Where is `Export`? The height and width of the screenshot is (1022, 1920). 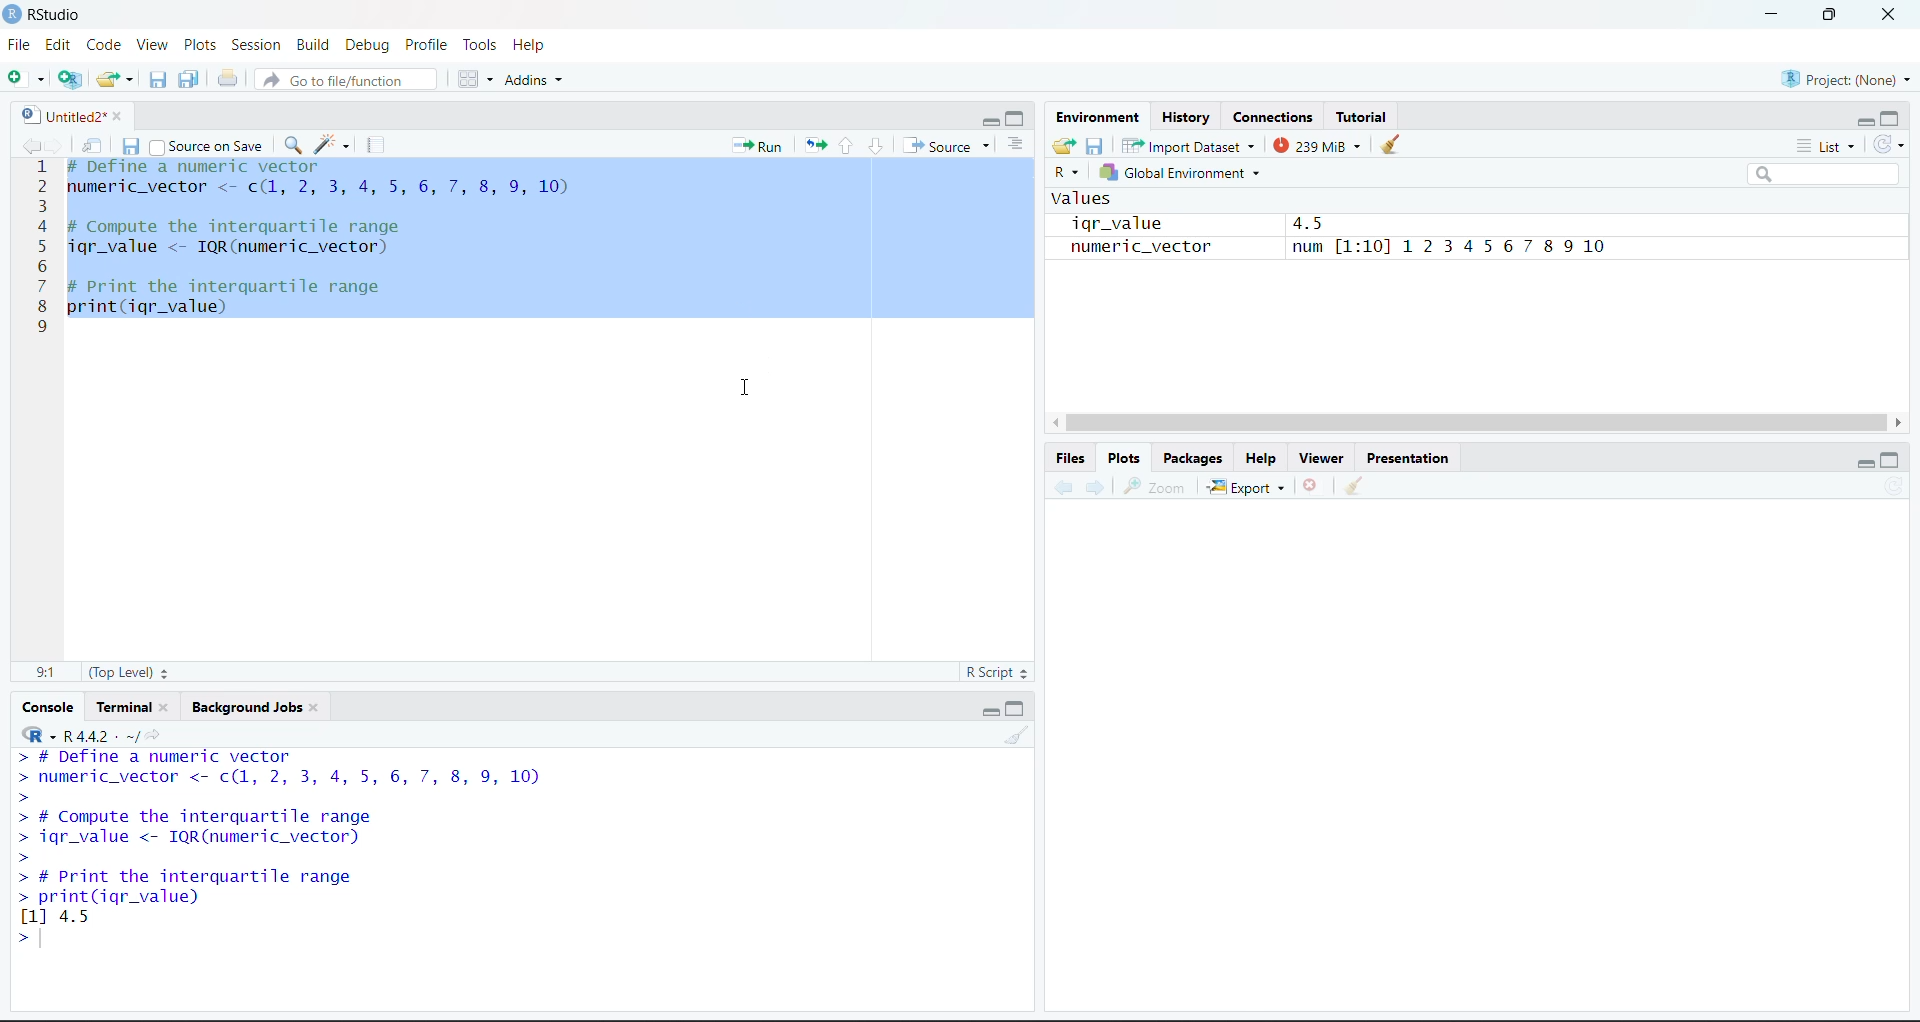 Export is located at coordinates (1249, 487).